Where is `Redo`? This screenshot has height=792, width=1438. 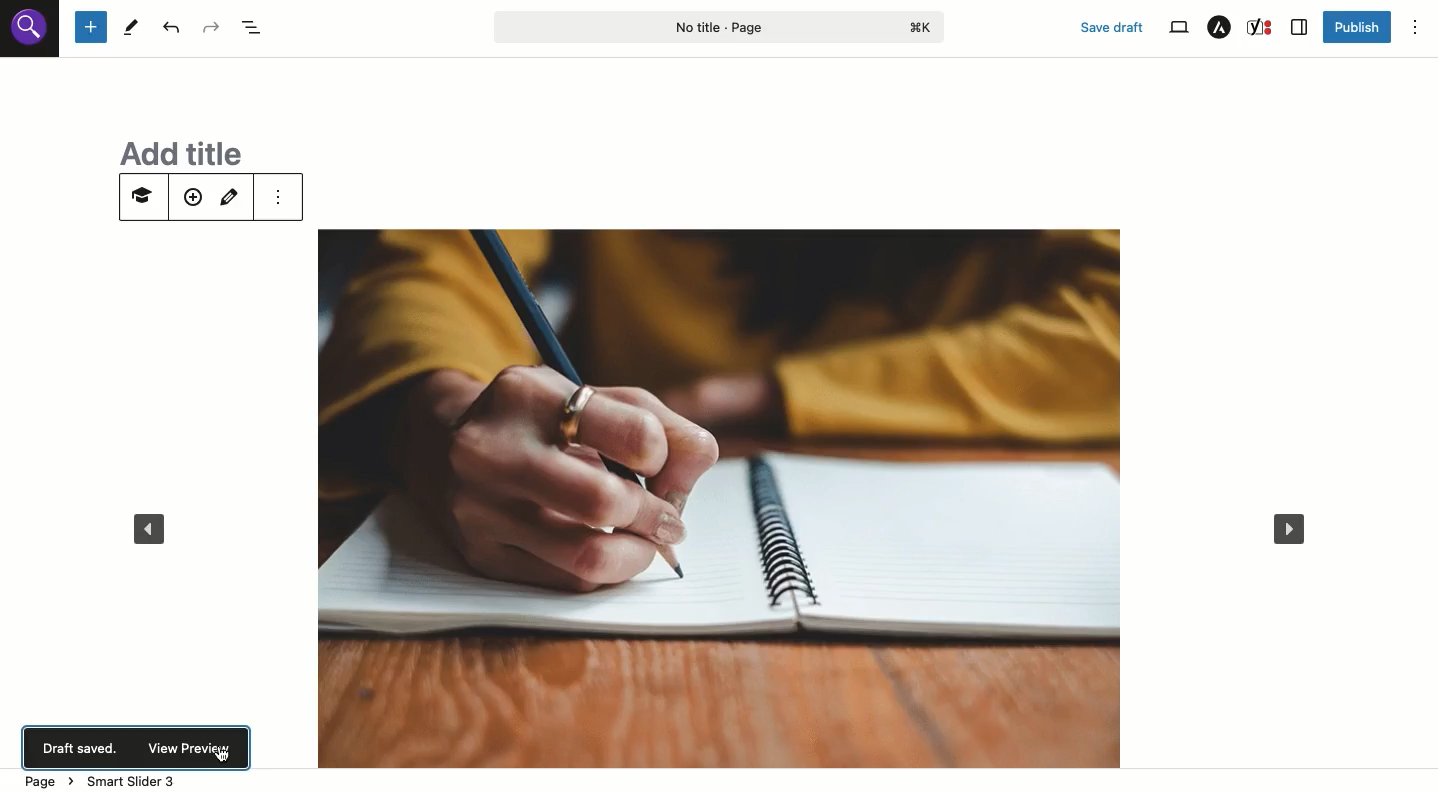 Redo is located at coordinates (210, 28).